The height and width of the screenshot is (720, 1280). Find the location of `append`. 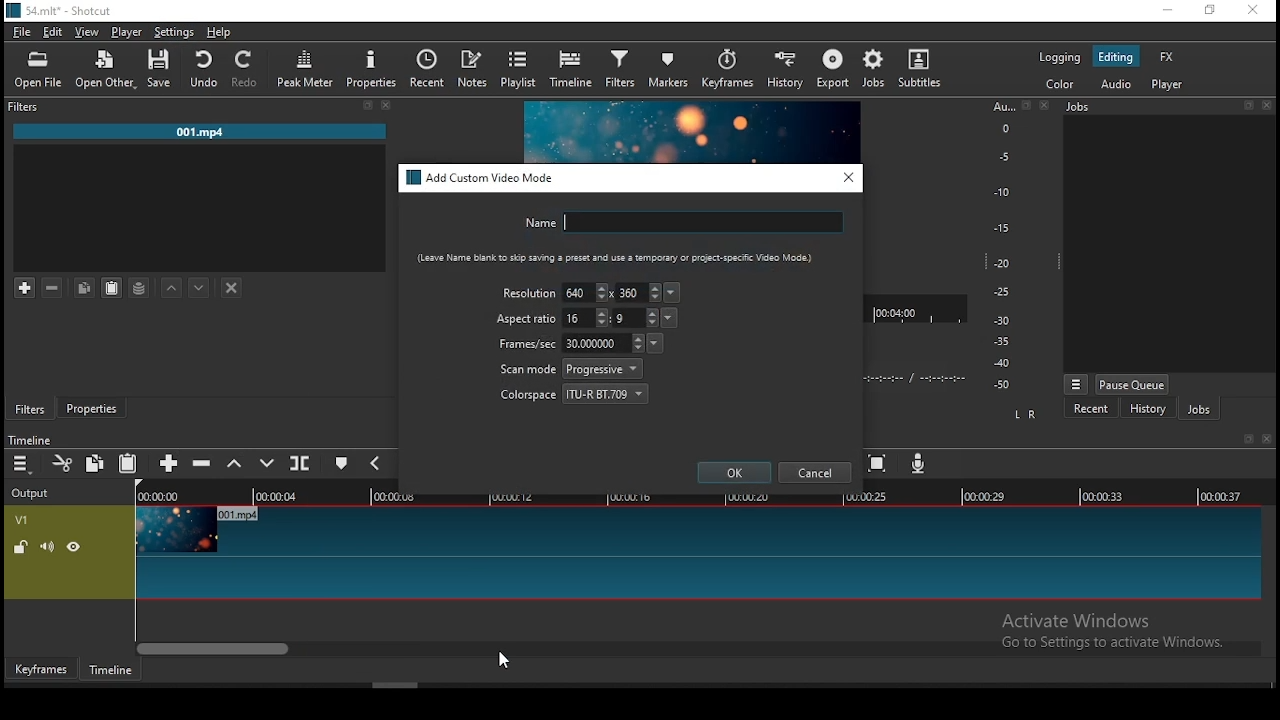

append is located at coordinates (170, 465).